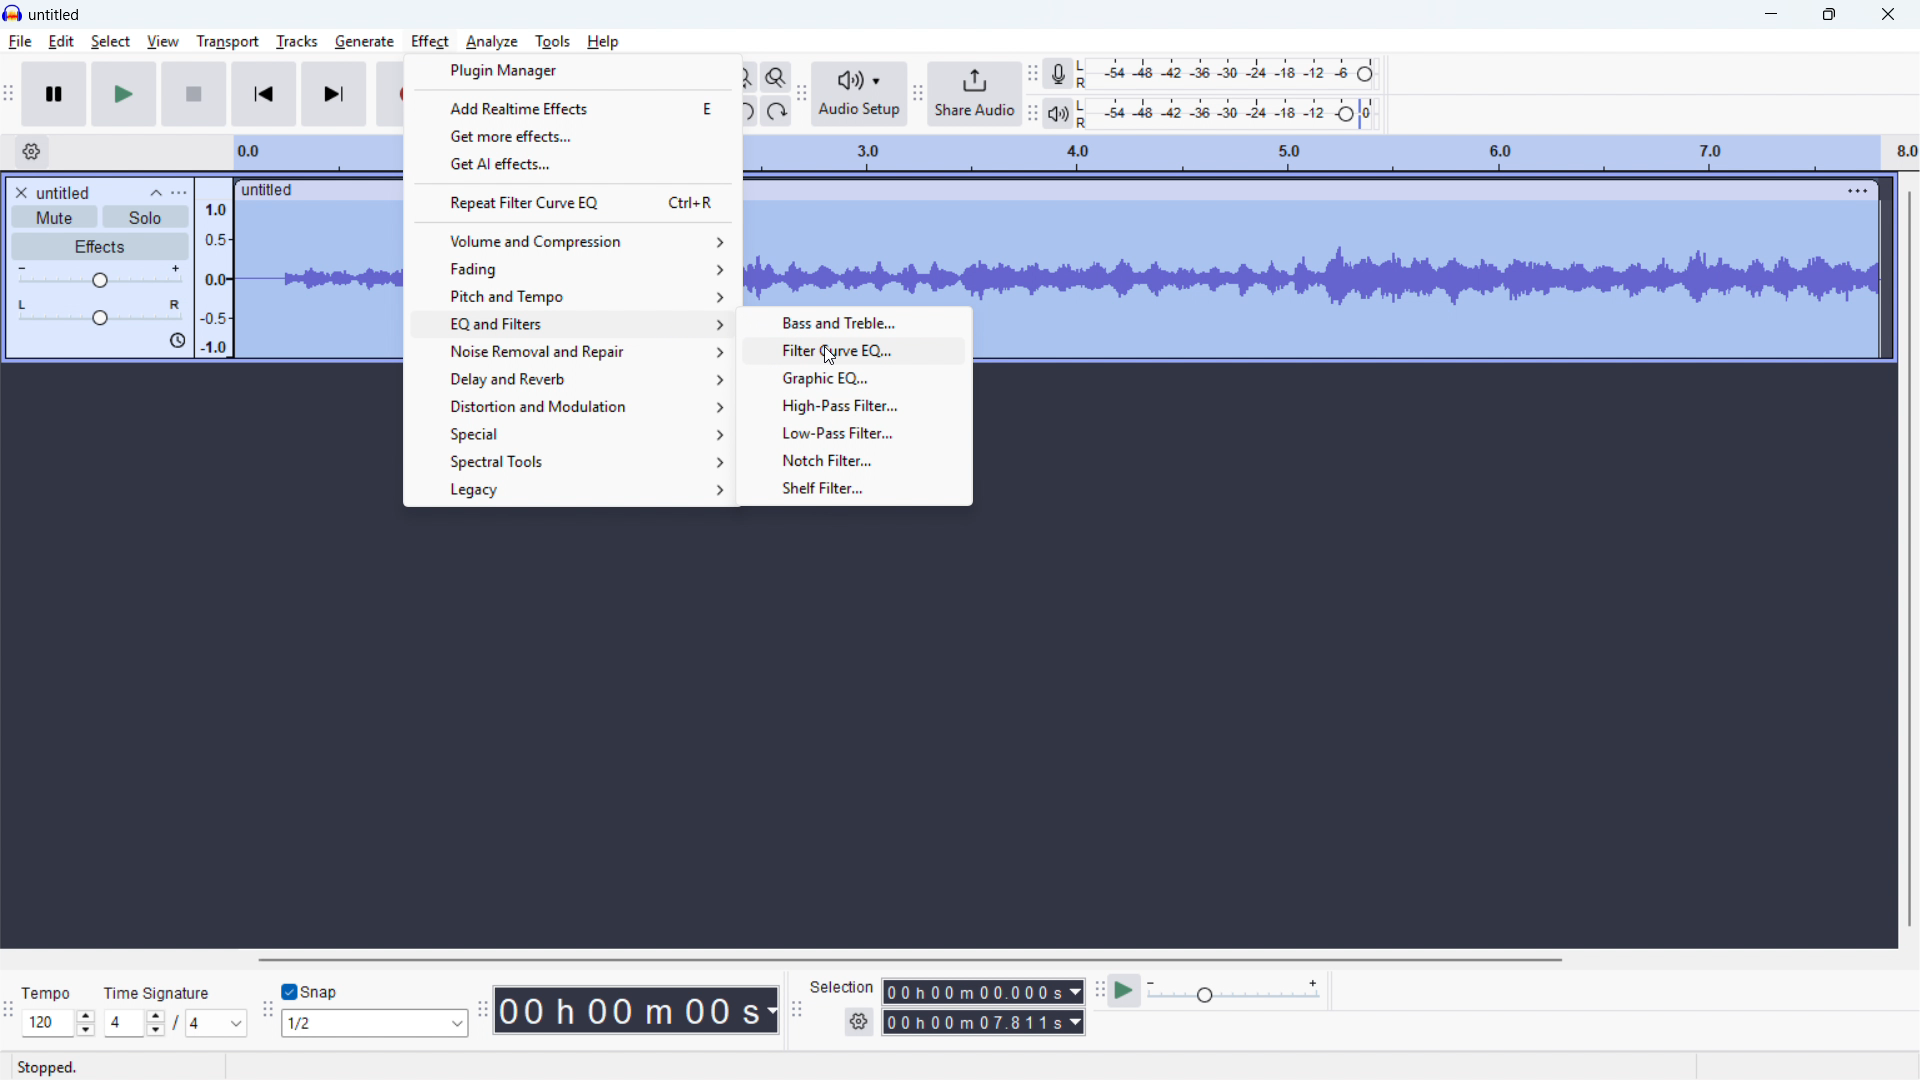  Describe the element at coordinates (57, 1024) in the screenshot. I see `Set tempo ` at that location.